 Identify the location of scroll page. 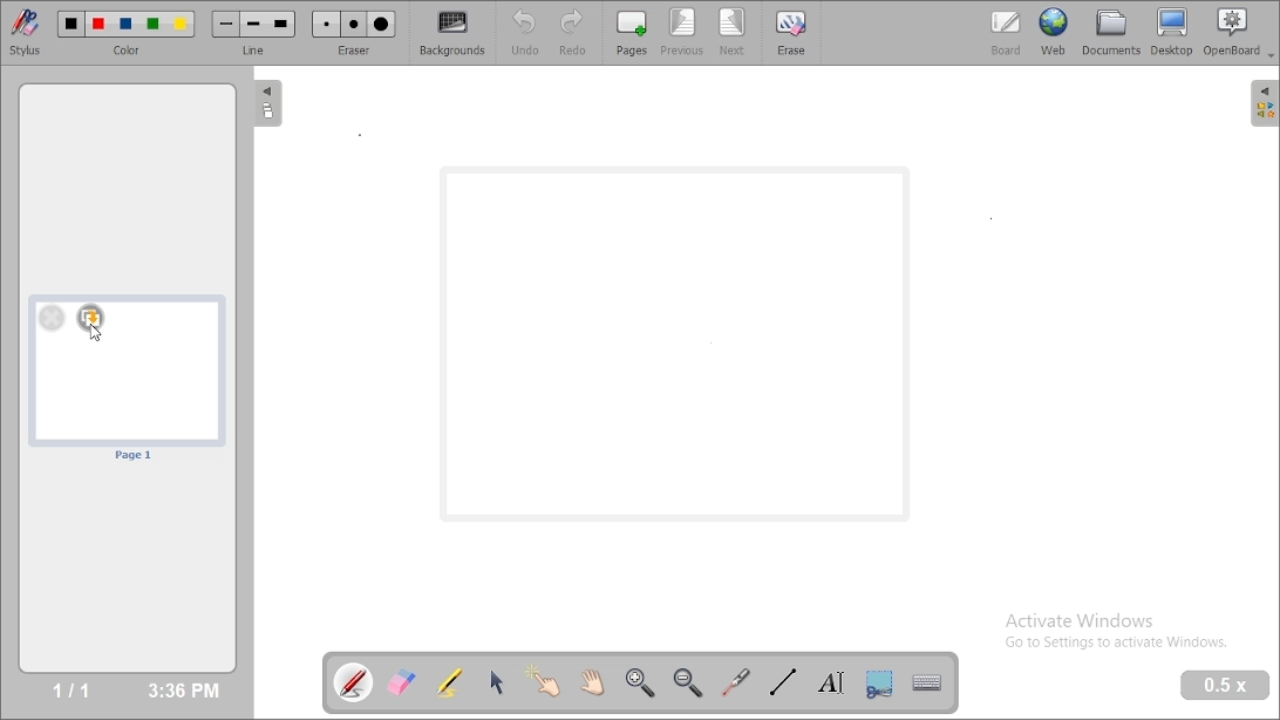
(591, 681).